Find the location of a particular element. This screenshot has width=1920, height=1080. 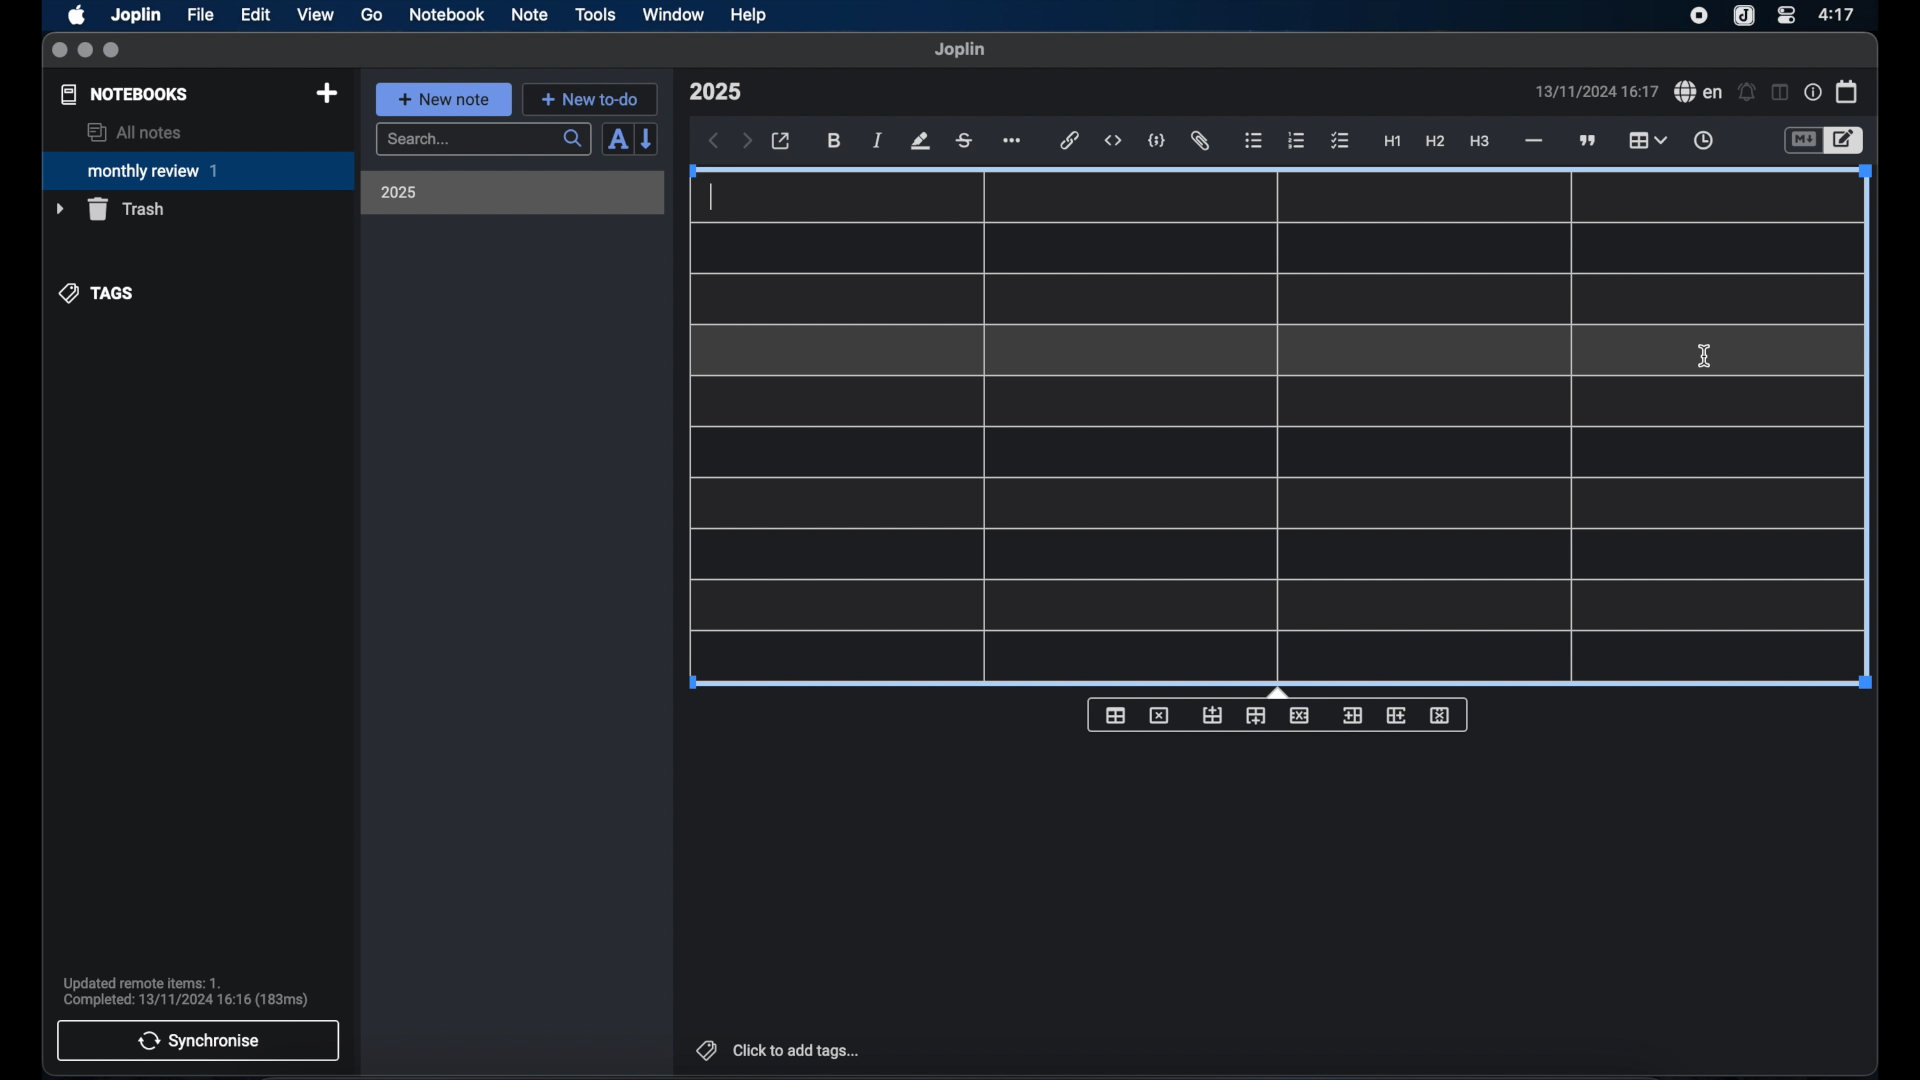

I beam cursor is located at coordinates (1706, 357).